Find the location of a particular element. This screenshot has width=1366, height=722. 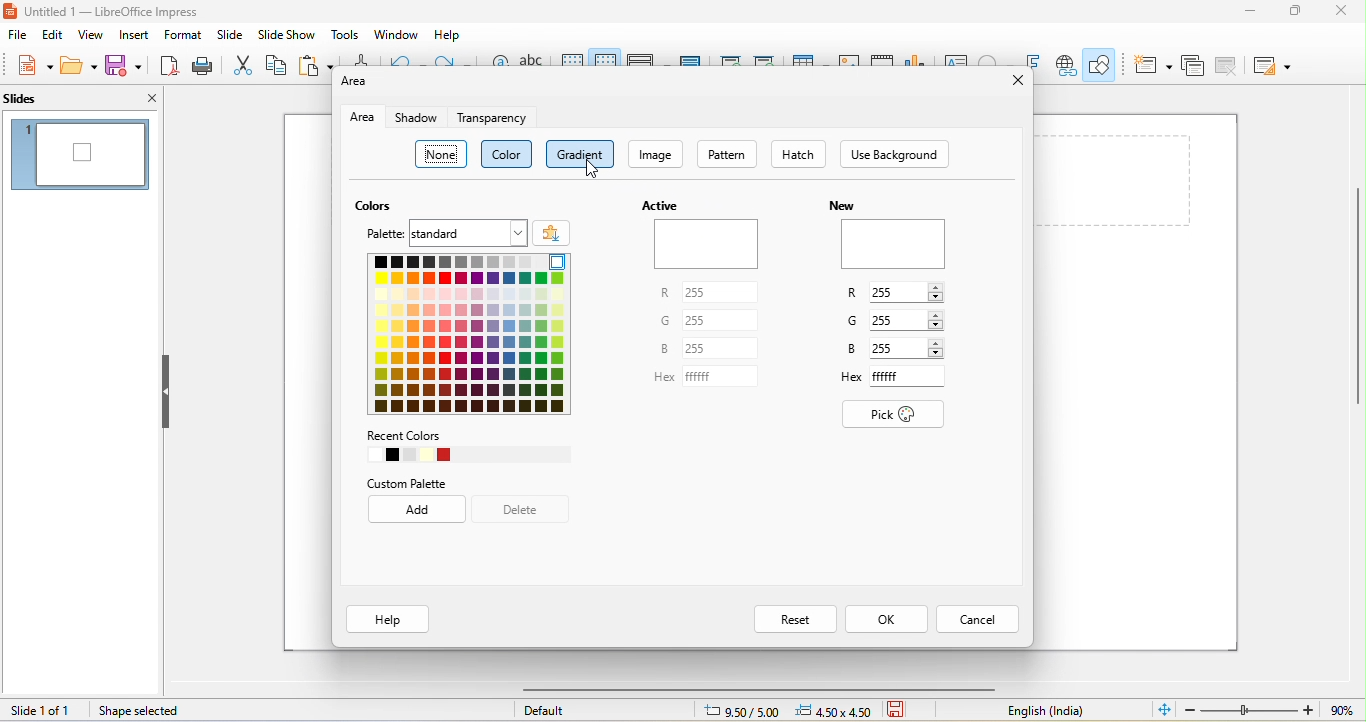

255 is located at coordinates (721, 322).